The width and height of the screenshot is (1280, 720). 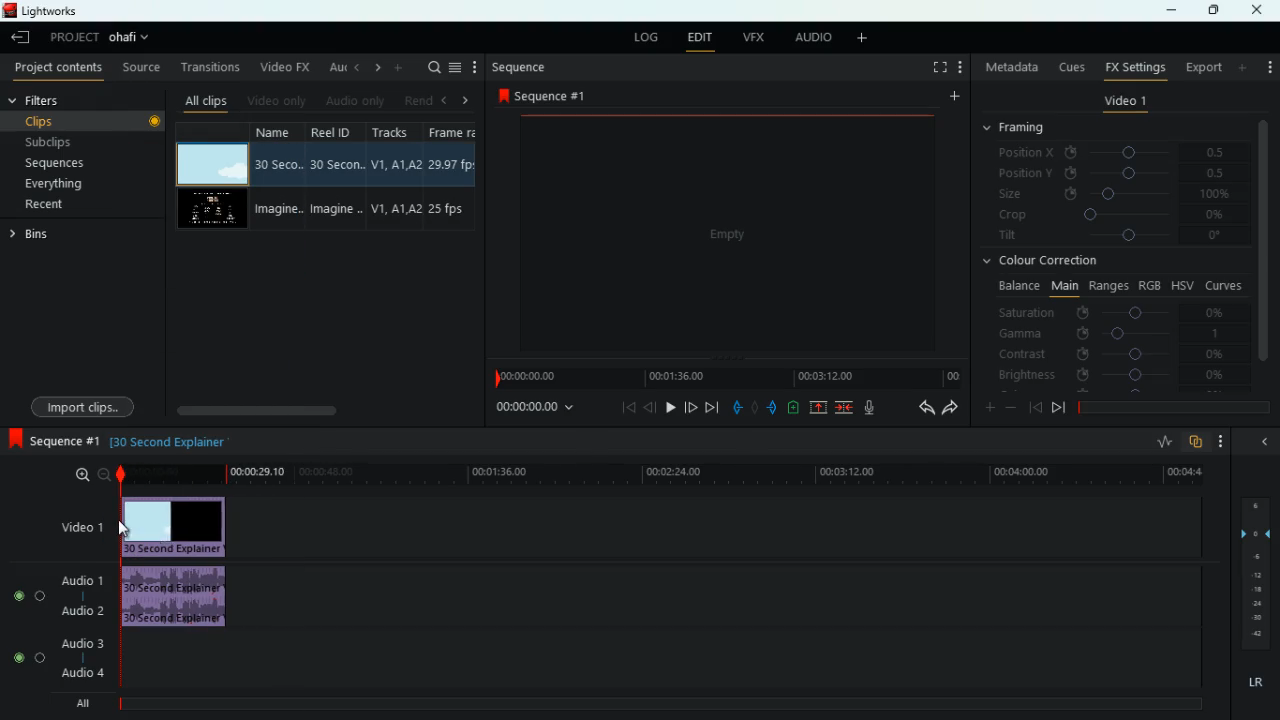 I want to click on saturation, so click(x=1116, y=311).